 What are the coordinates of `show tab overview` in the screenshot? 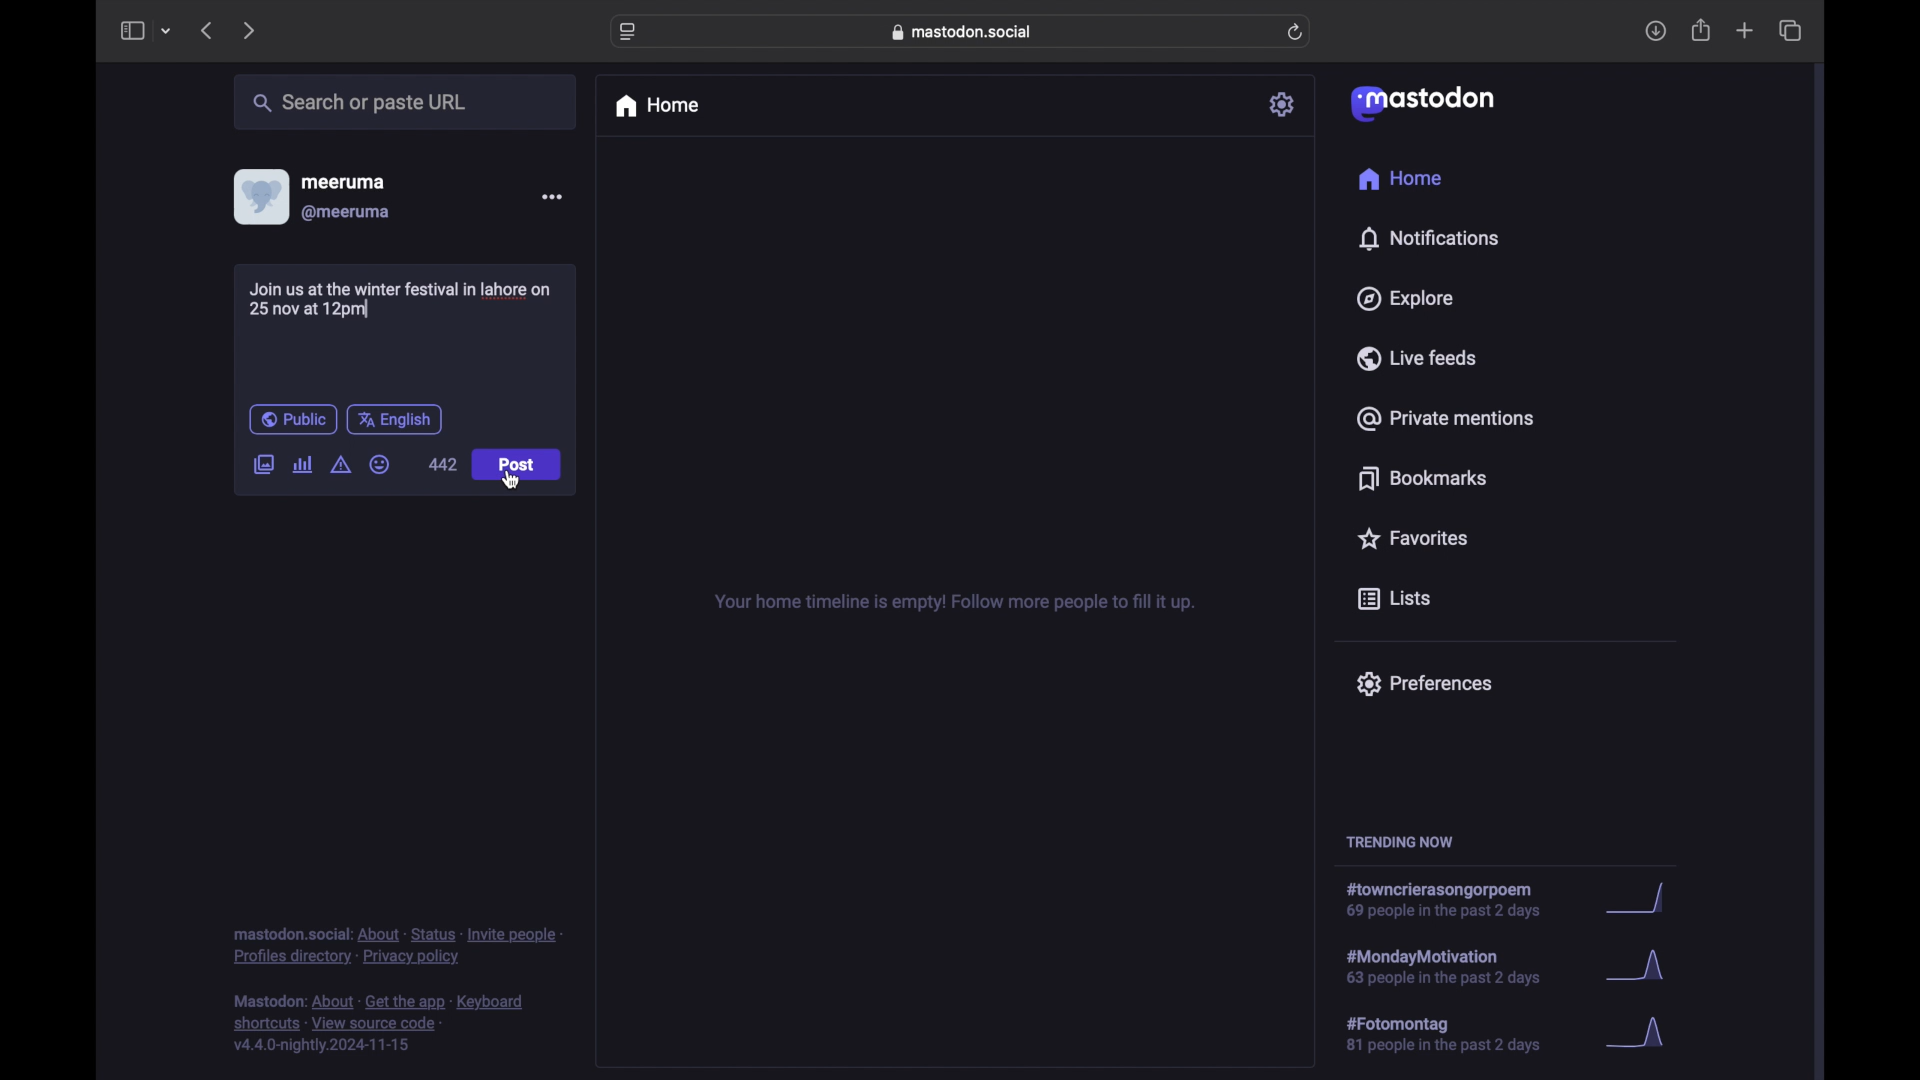 It's located at (1790, 31).